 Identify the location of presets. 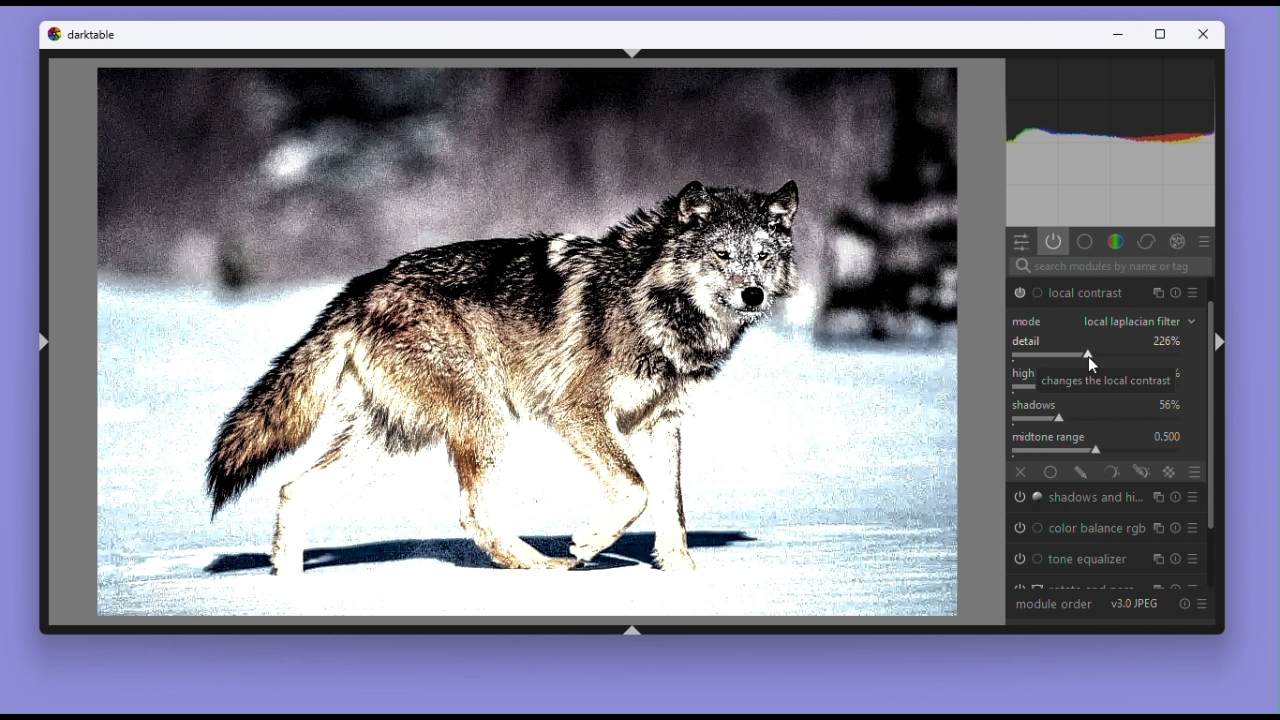
(1193, 499).